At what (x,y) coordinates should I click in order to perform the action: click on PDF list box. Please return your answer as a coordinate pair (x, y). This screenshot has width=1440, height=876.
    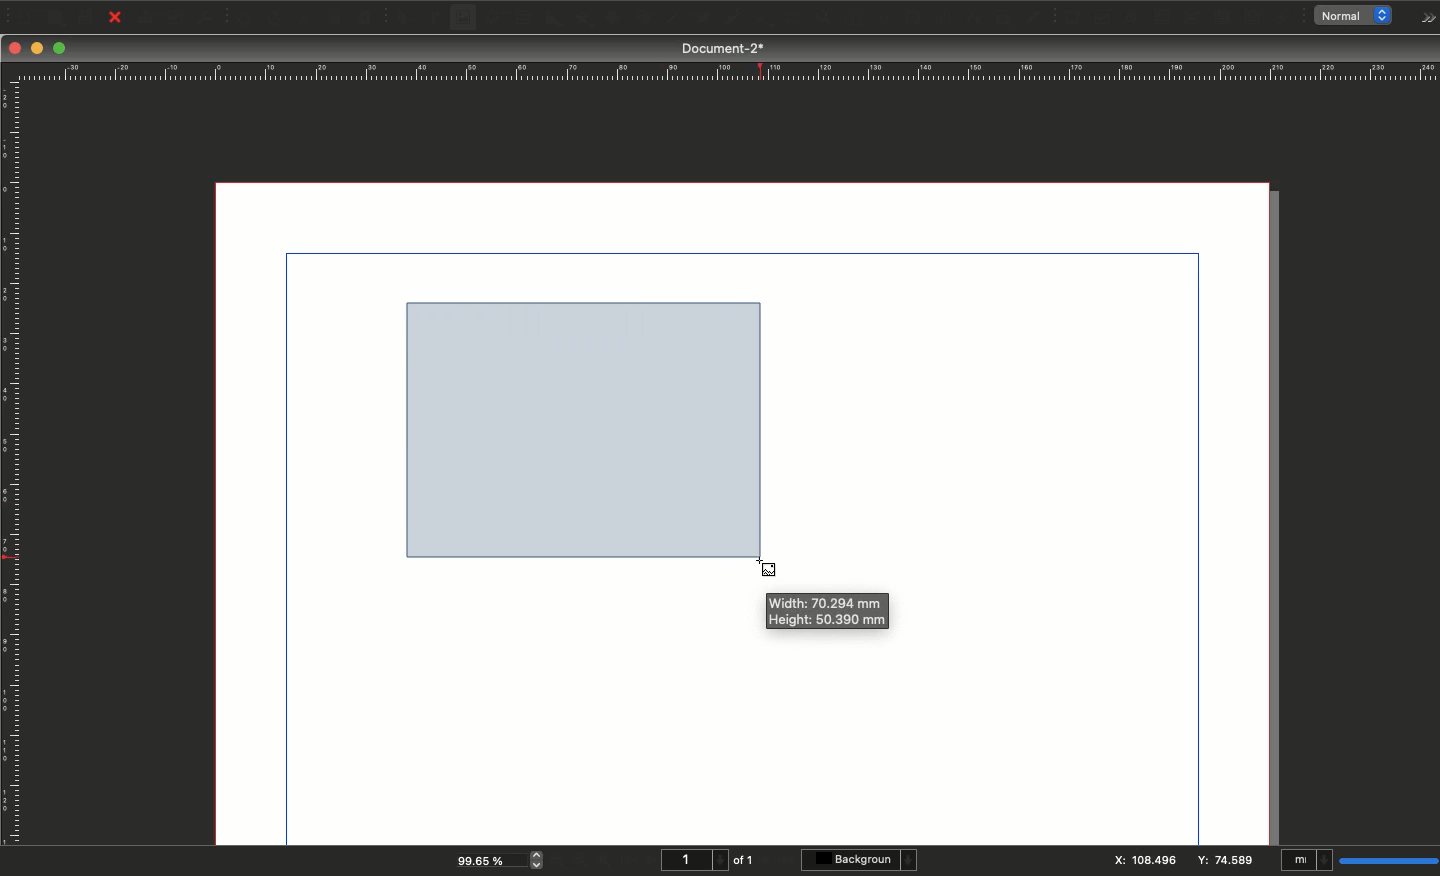
    Looking at the image, I should click on (1223, 18).